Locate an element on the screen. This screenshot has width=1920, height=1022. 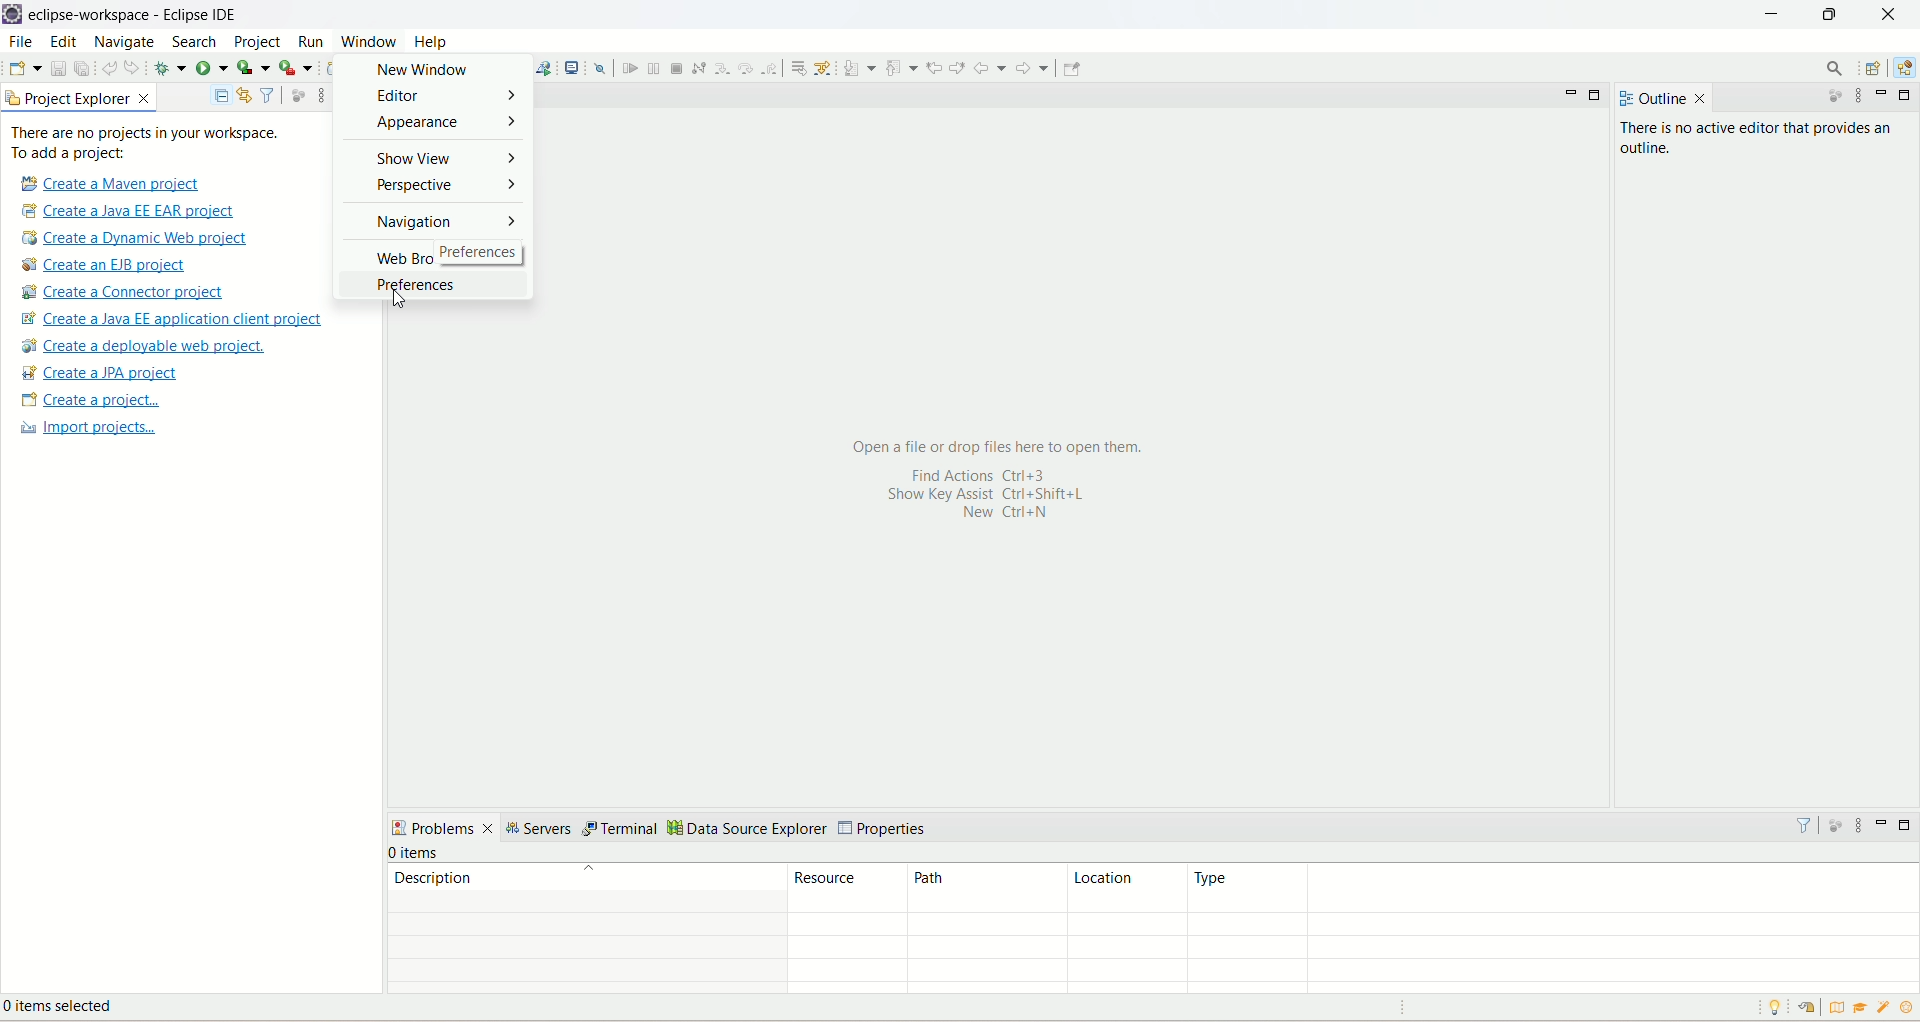
maximize is located at coordinates (1906, 95).